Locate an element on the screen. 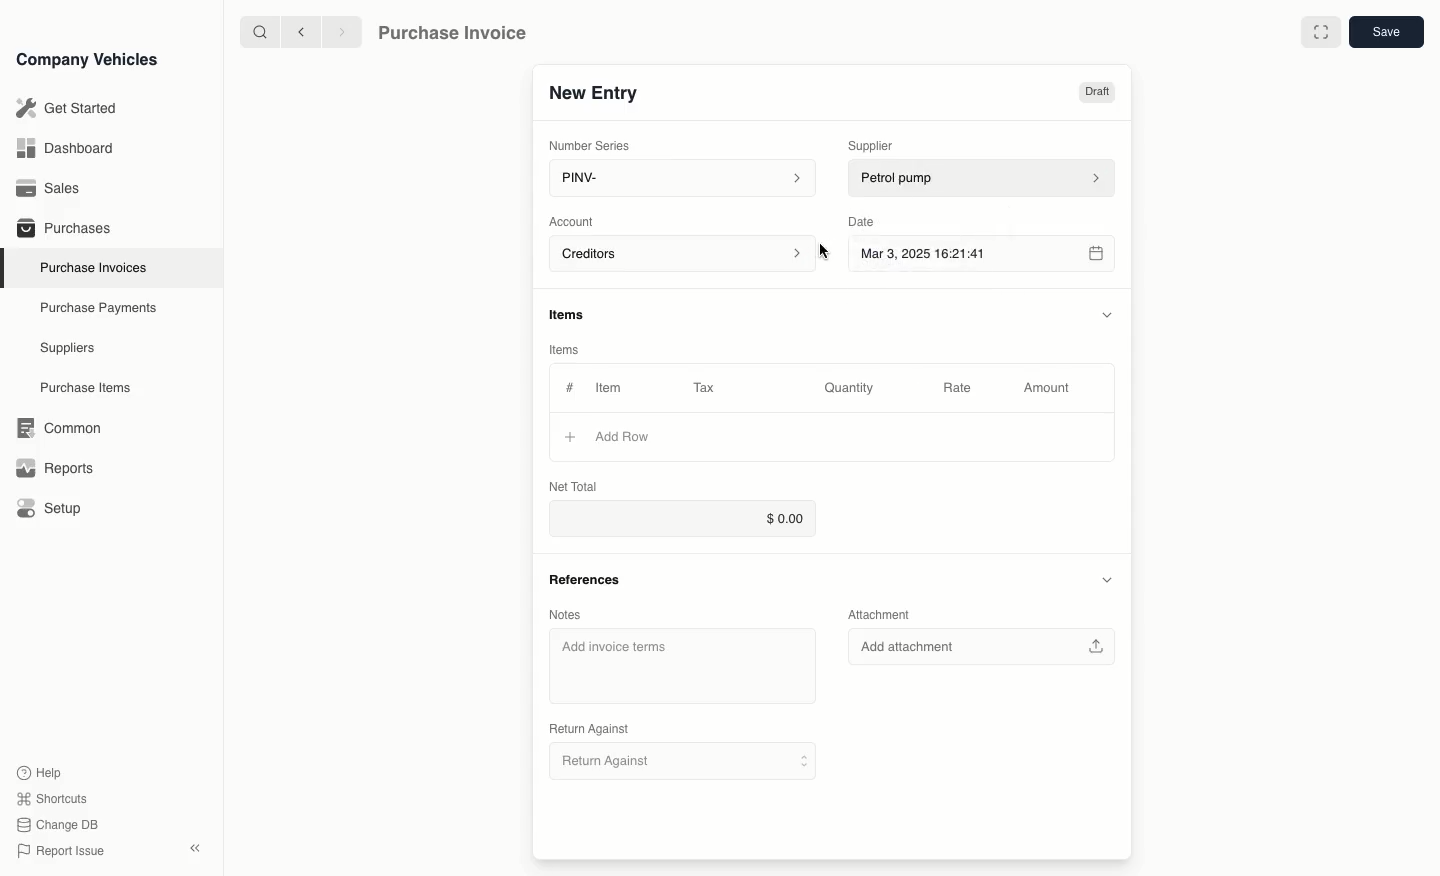 Image resolution: width=1440 pixels, height=876 pixels. Draft is located at coordinates (1095, 90).